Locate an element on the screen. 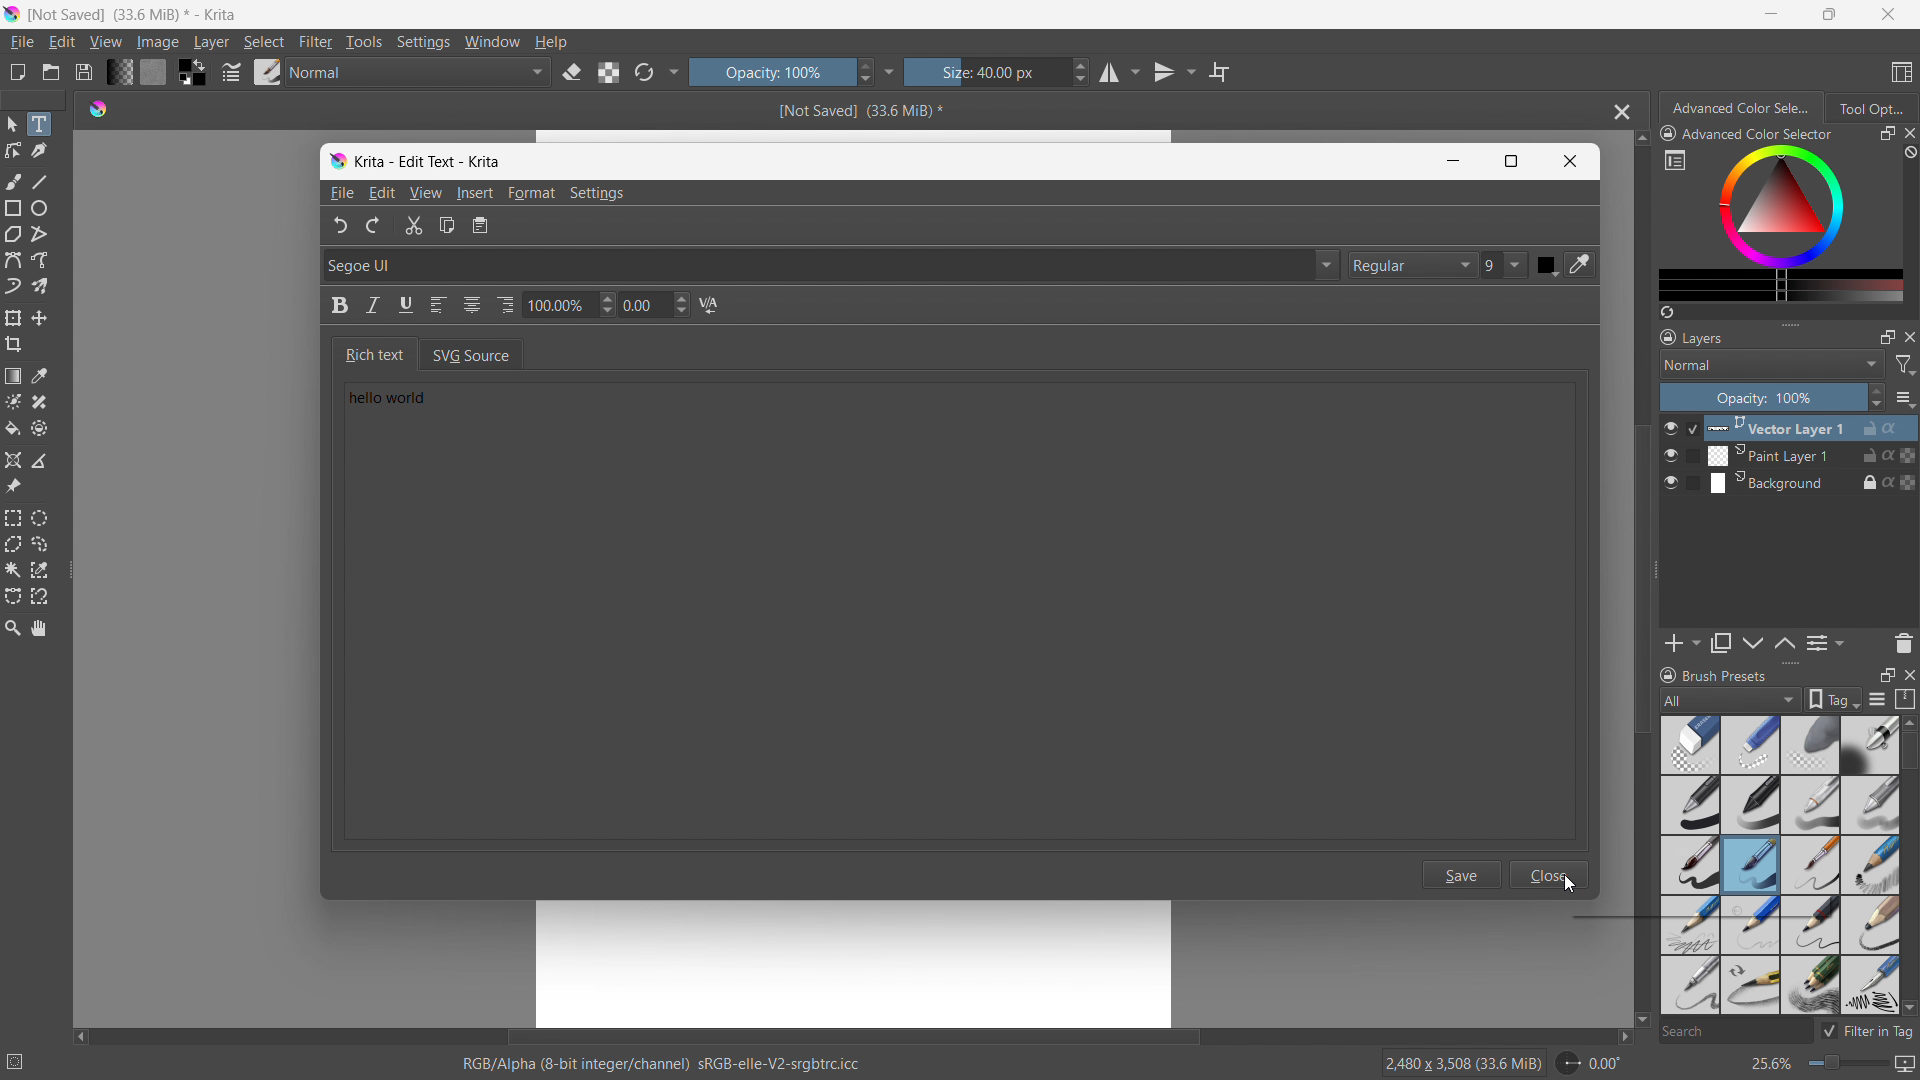 The height and width of the screenshot is (1080, 1920). tags is located at coordinates (1834, 699).